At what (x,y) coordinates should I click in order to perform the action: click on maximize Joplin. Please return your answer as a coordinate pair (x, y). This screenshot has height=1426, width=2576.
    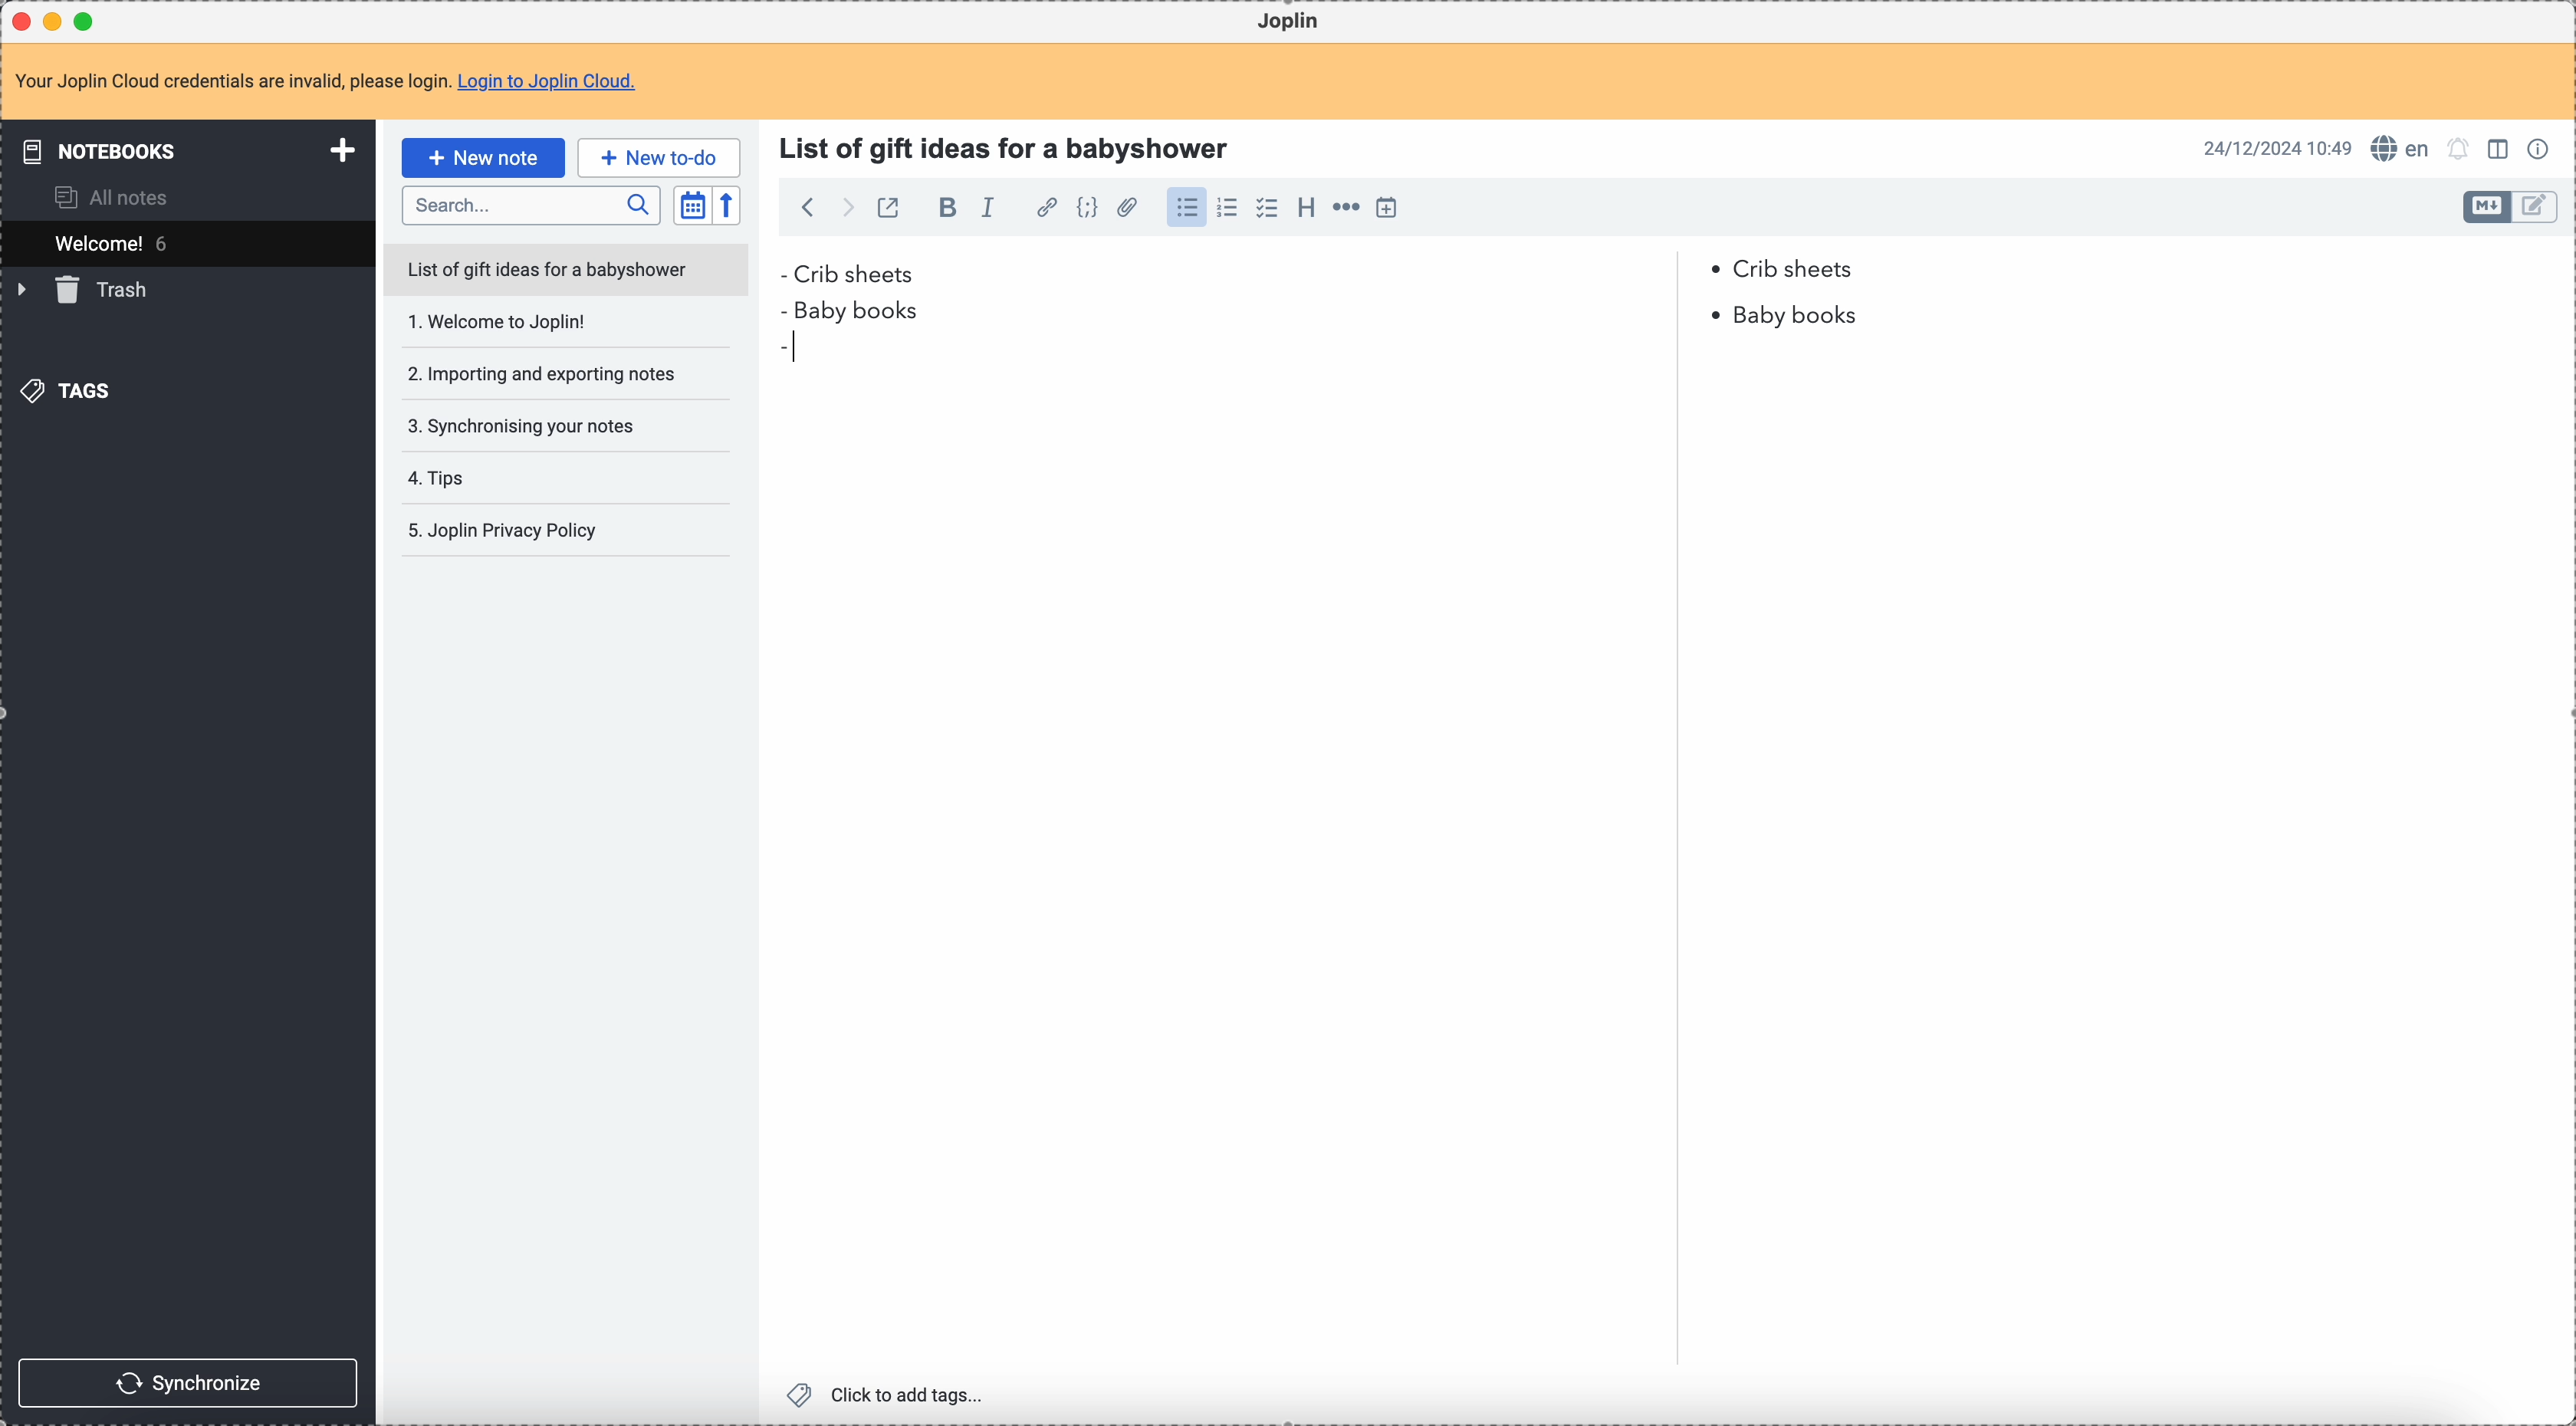
    Looking at the image, I should click on (89, 20).